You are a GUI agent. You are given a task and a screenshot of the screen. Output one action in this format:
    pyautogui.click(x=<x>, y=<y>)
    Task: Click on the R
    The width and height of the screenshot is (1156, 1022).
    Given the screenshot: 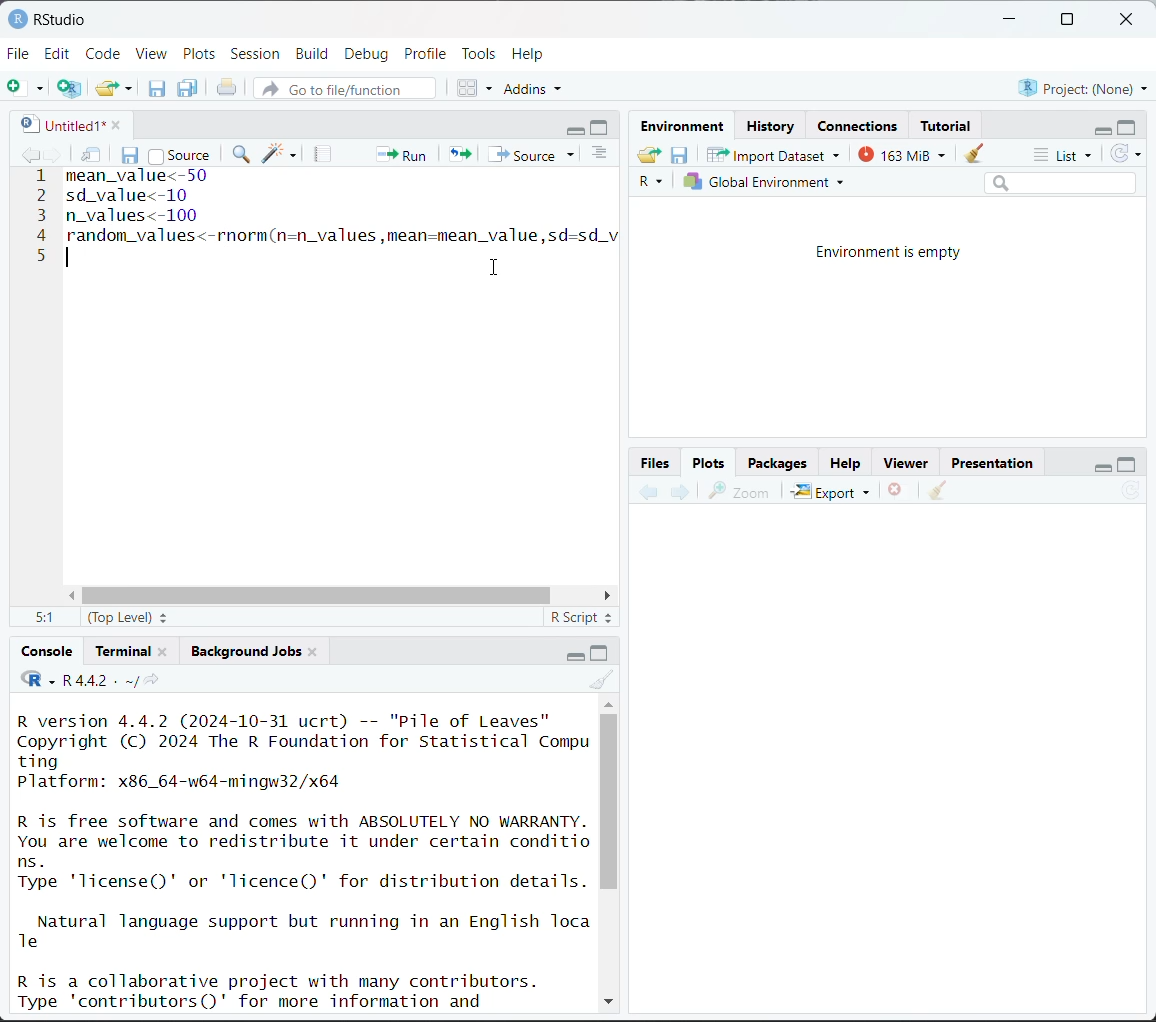 What is the action you would take?
    pyautogui.click(x=654, y=183)
    